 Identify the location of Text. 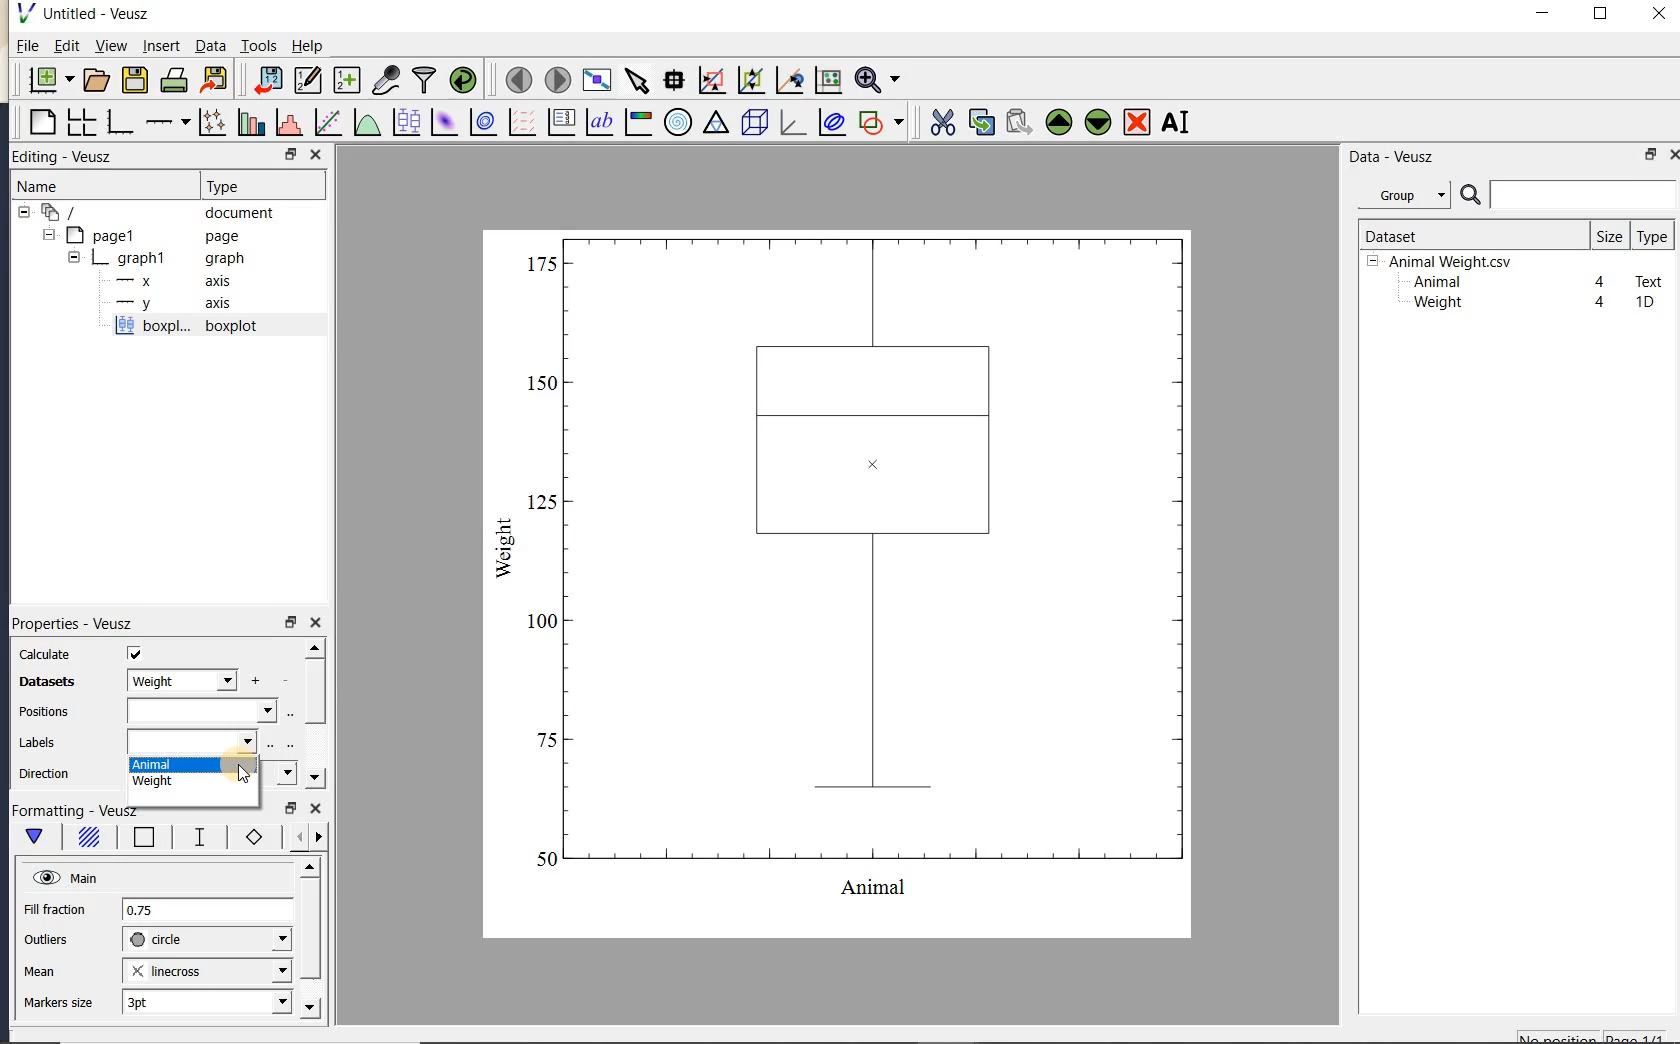
(1650, 279).